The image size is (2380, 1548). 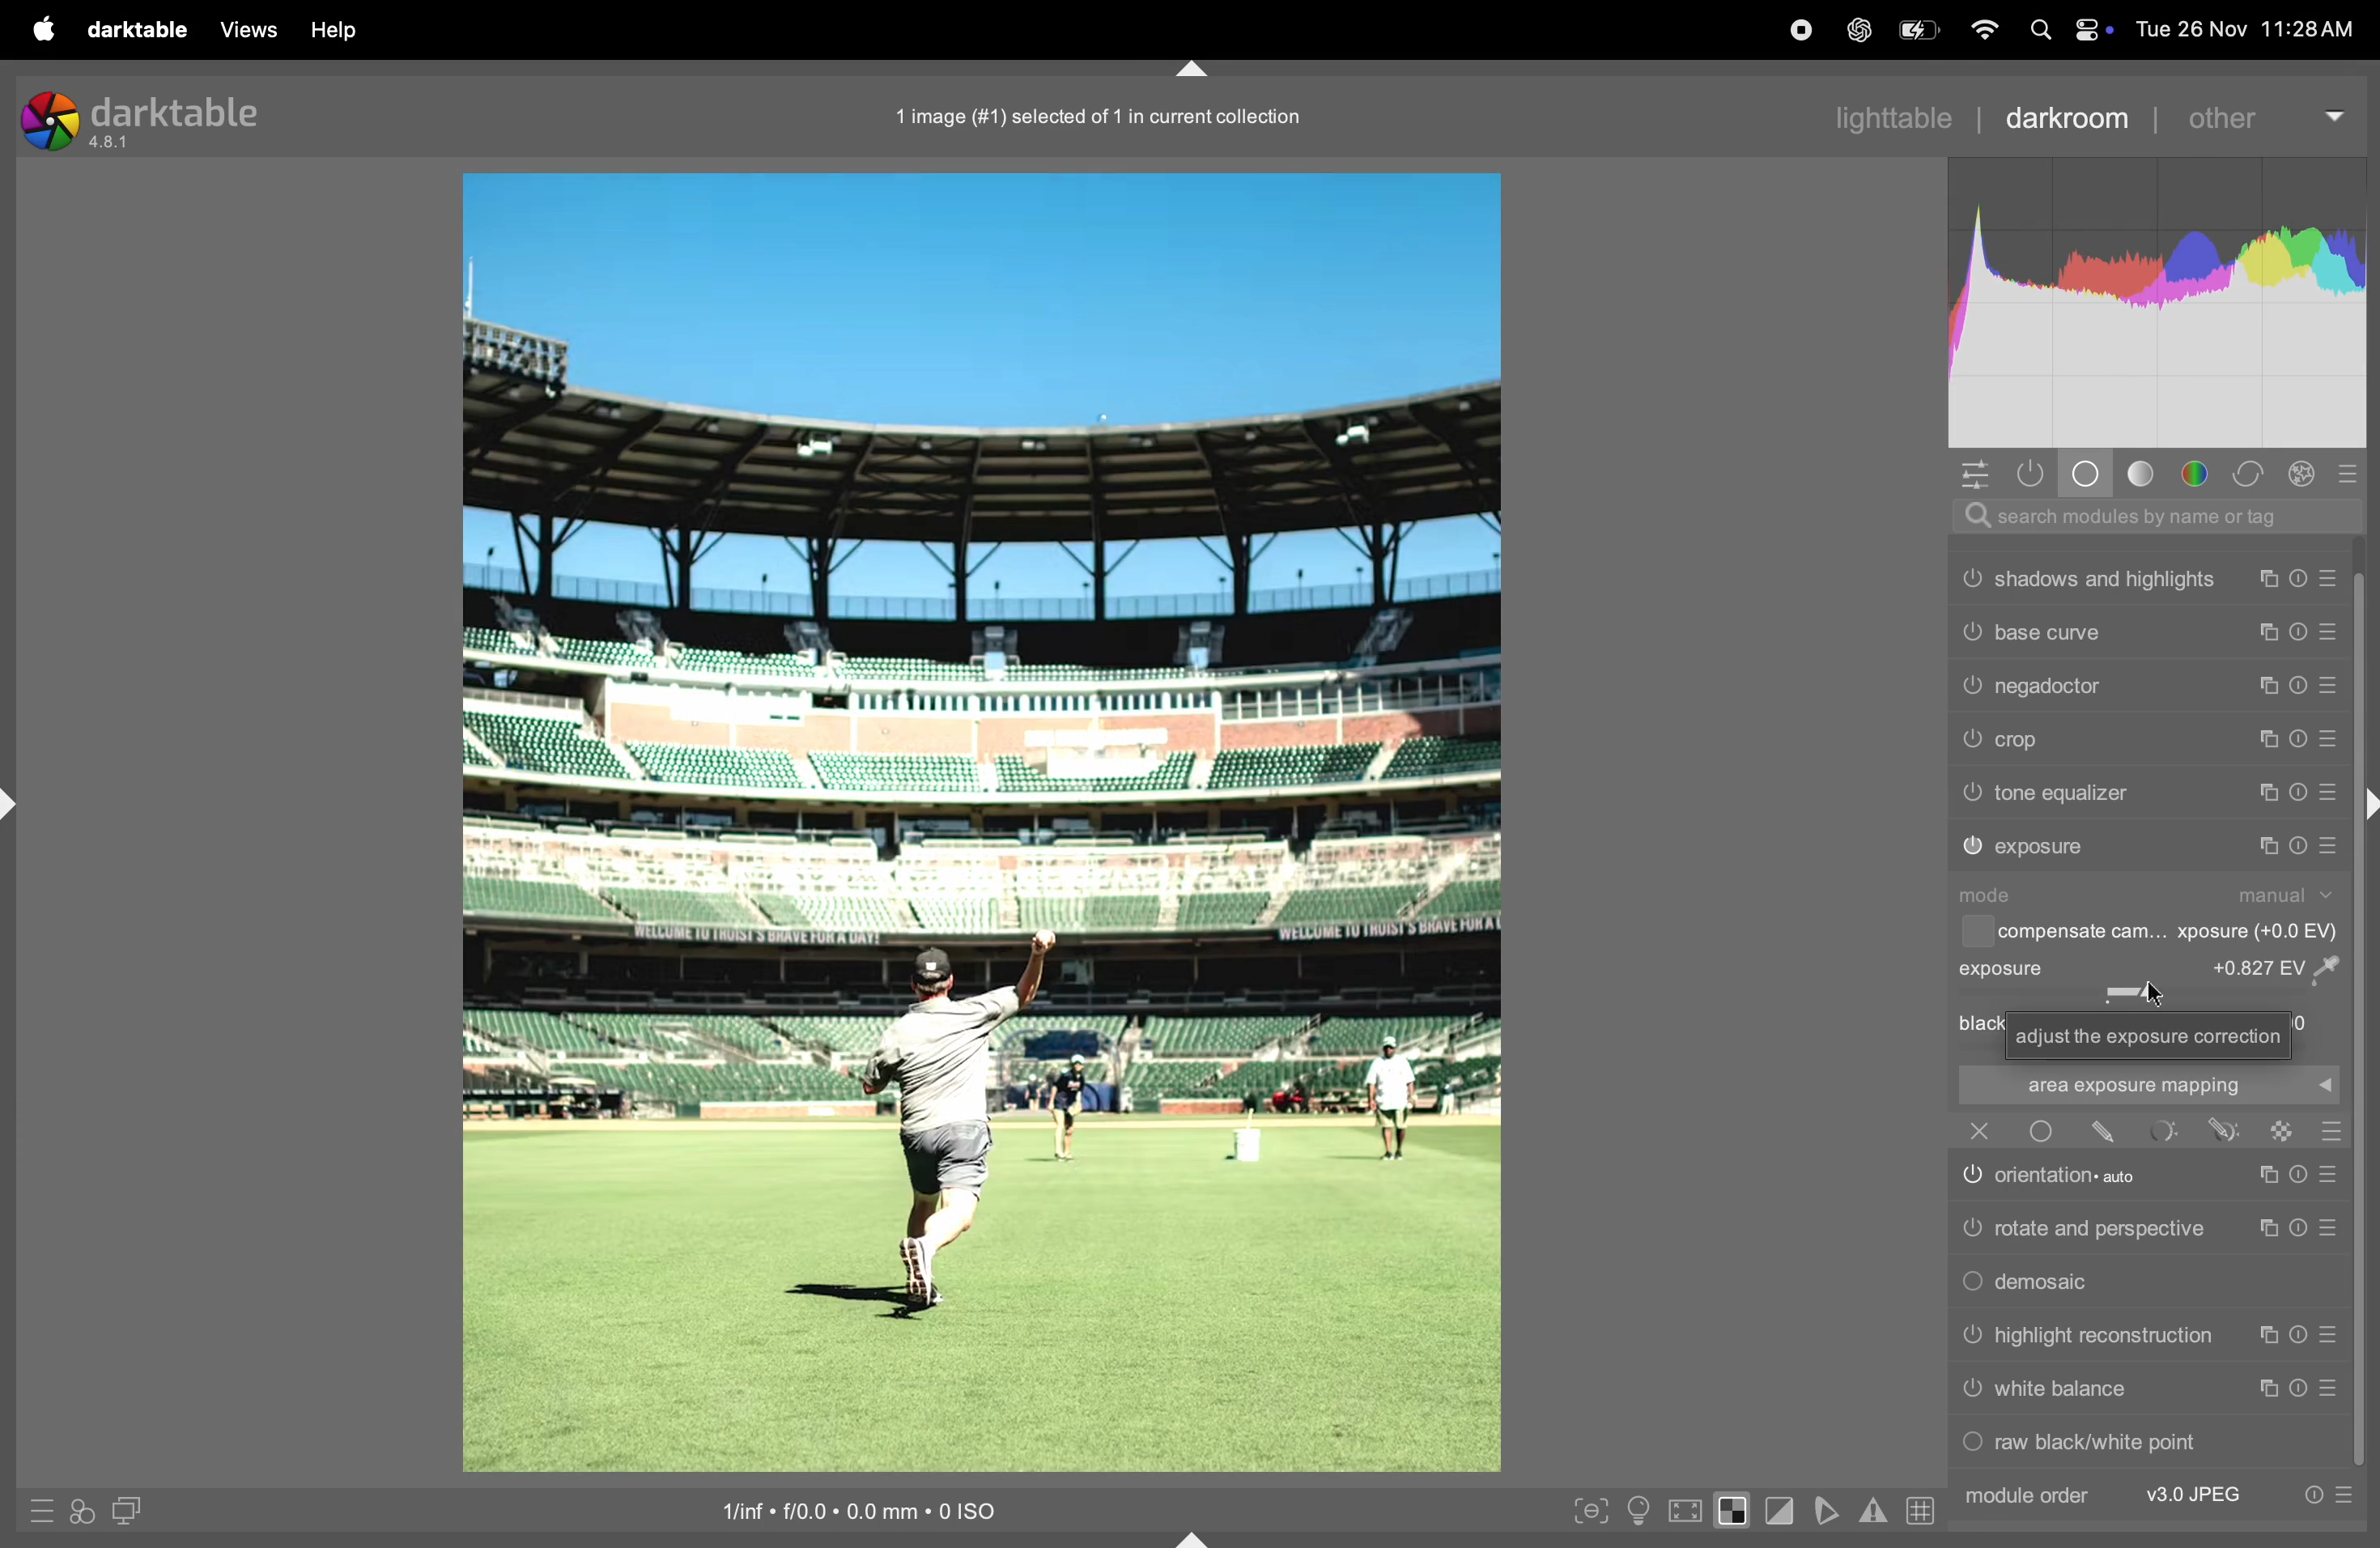 What do you see at coordinates (2198, 474) in the screenshot?
I see `color` at bounding box center [2198, 474].